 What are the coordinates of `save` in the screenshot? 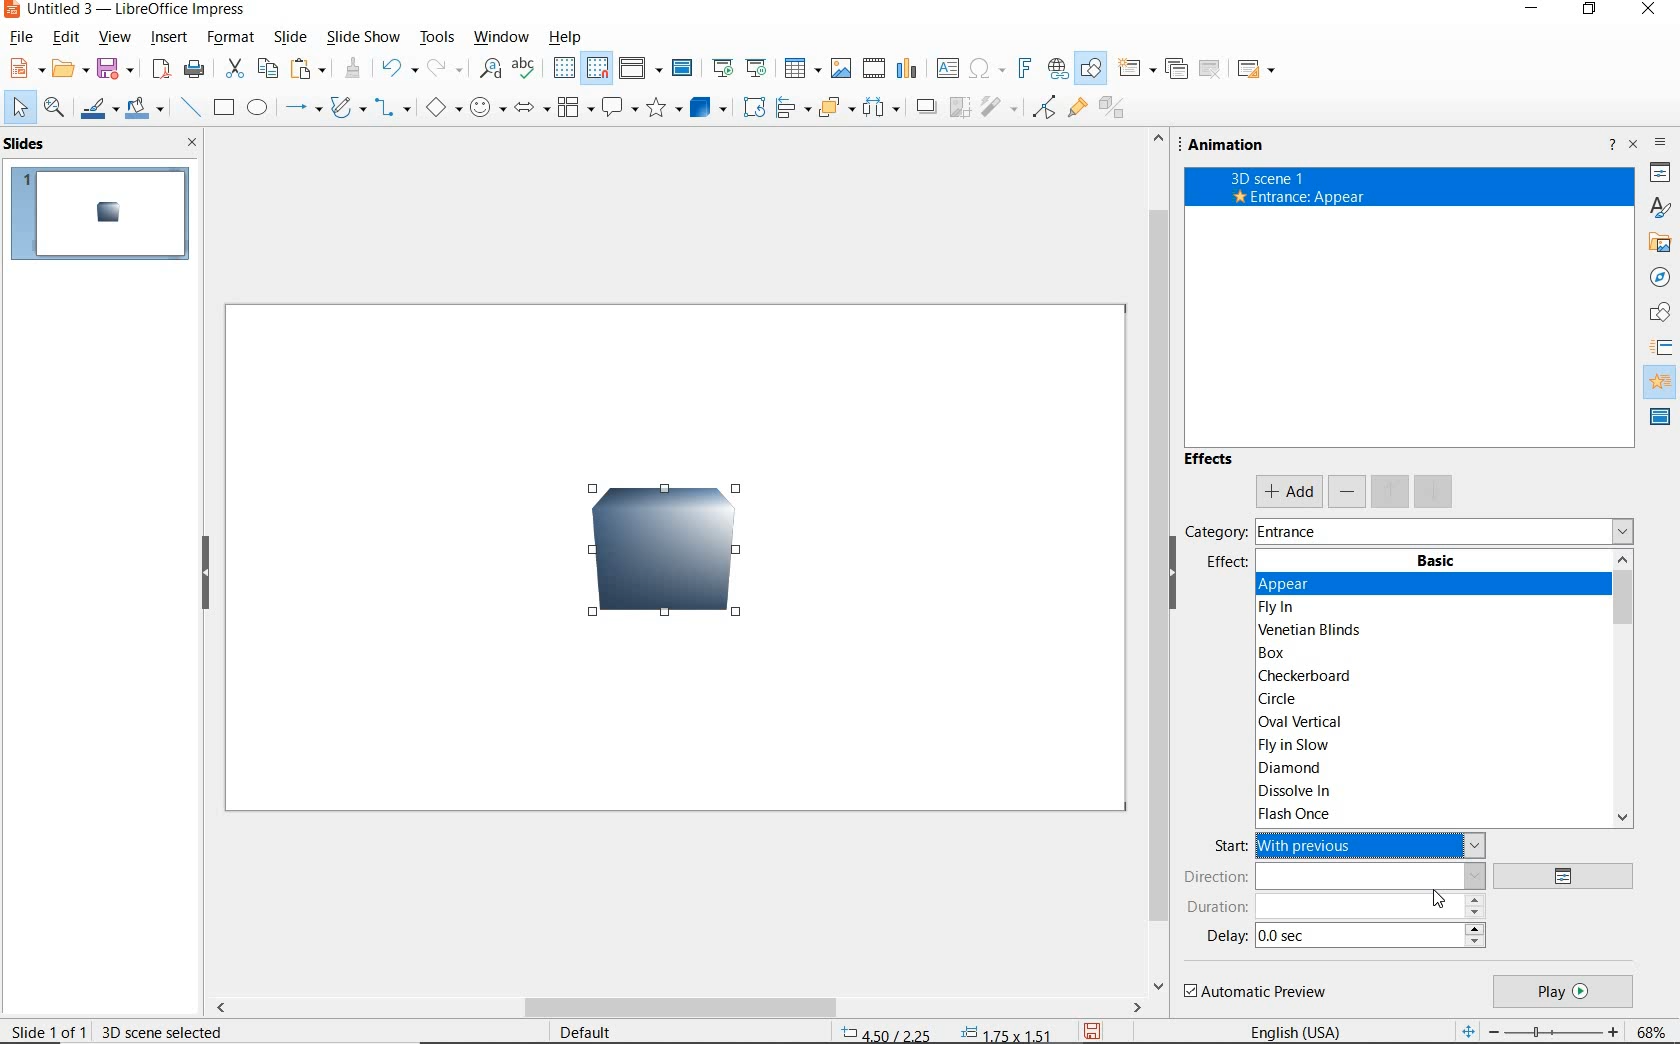 It's located at (119, 67).